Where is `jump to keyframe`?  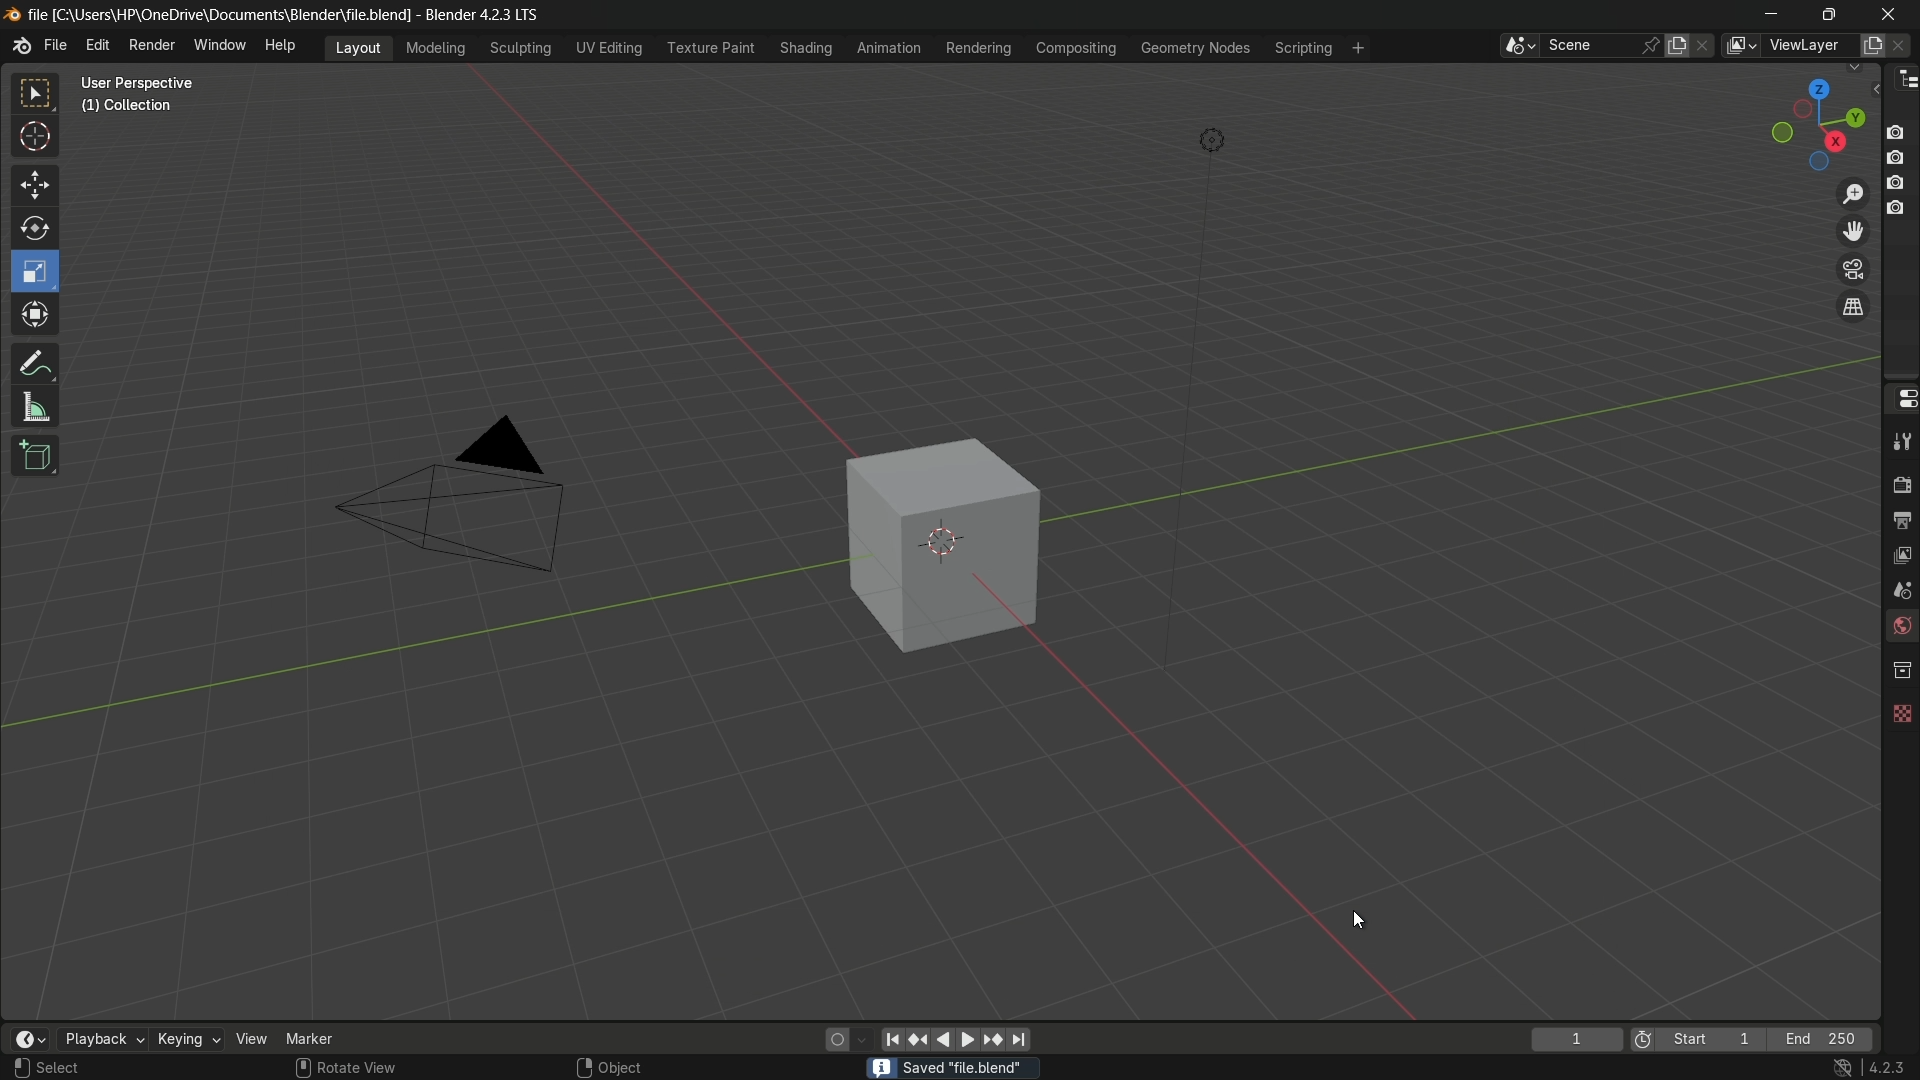 jump to keyframe is located at coordinates (919, 1037).